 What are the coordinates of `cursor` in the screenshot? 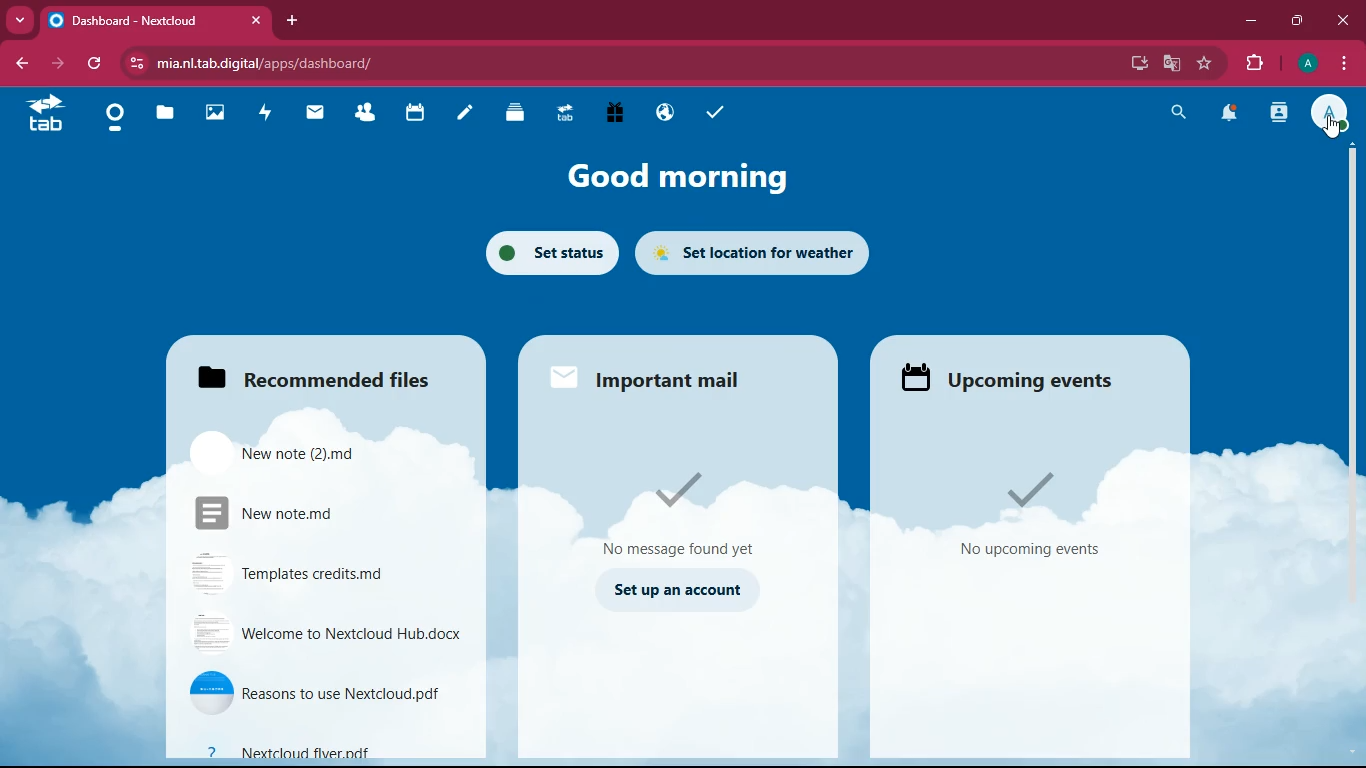 It's located at (1337, 127).